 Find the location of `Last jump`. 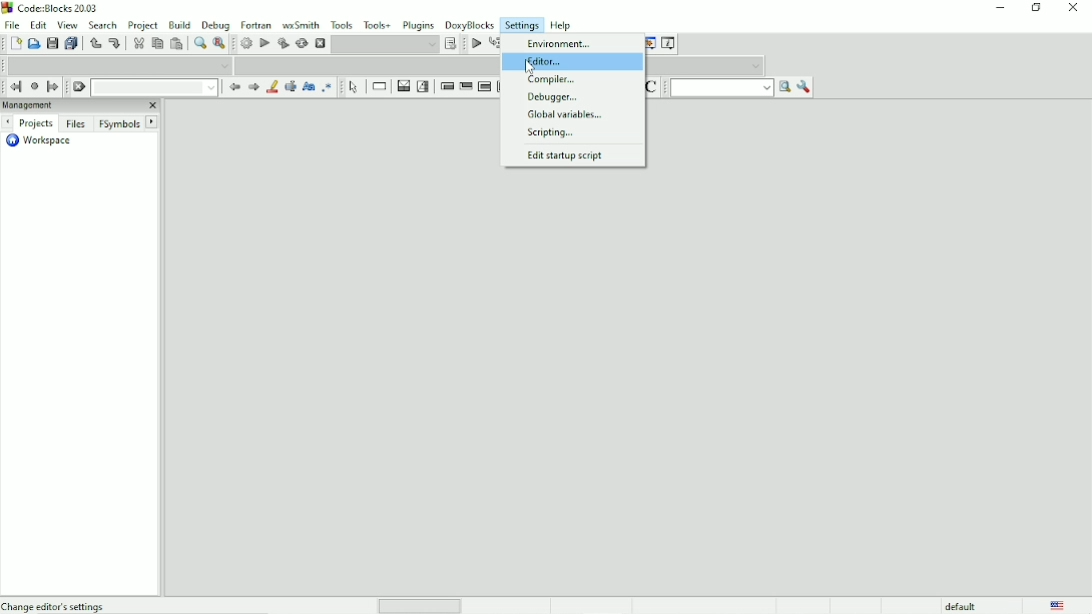

Last jump is located at coordinates (33, 86).